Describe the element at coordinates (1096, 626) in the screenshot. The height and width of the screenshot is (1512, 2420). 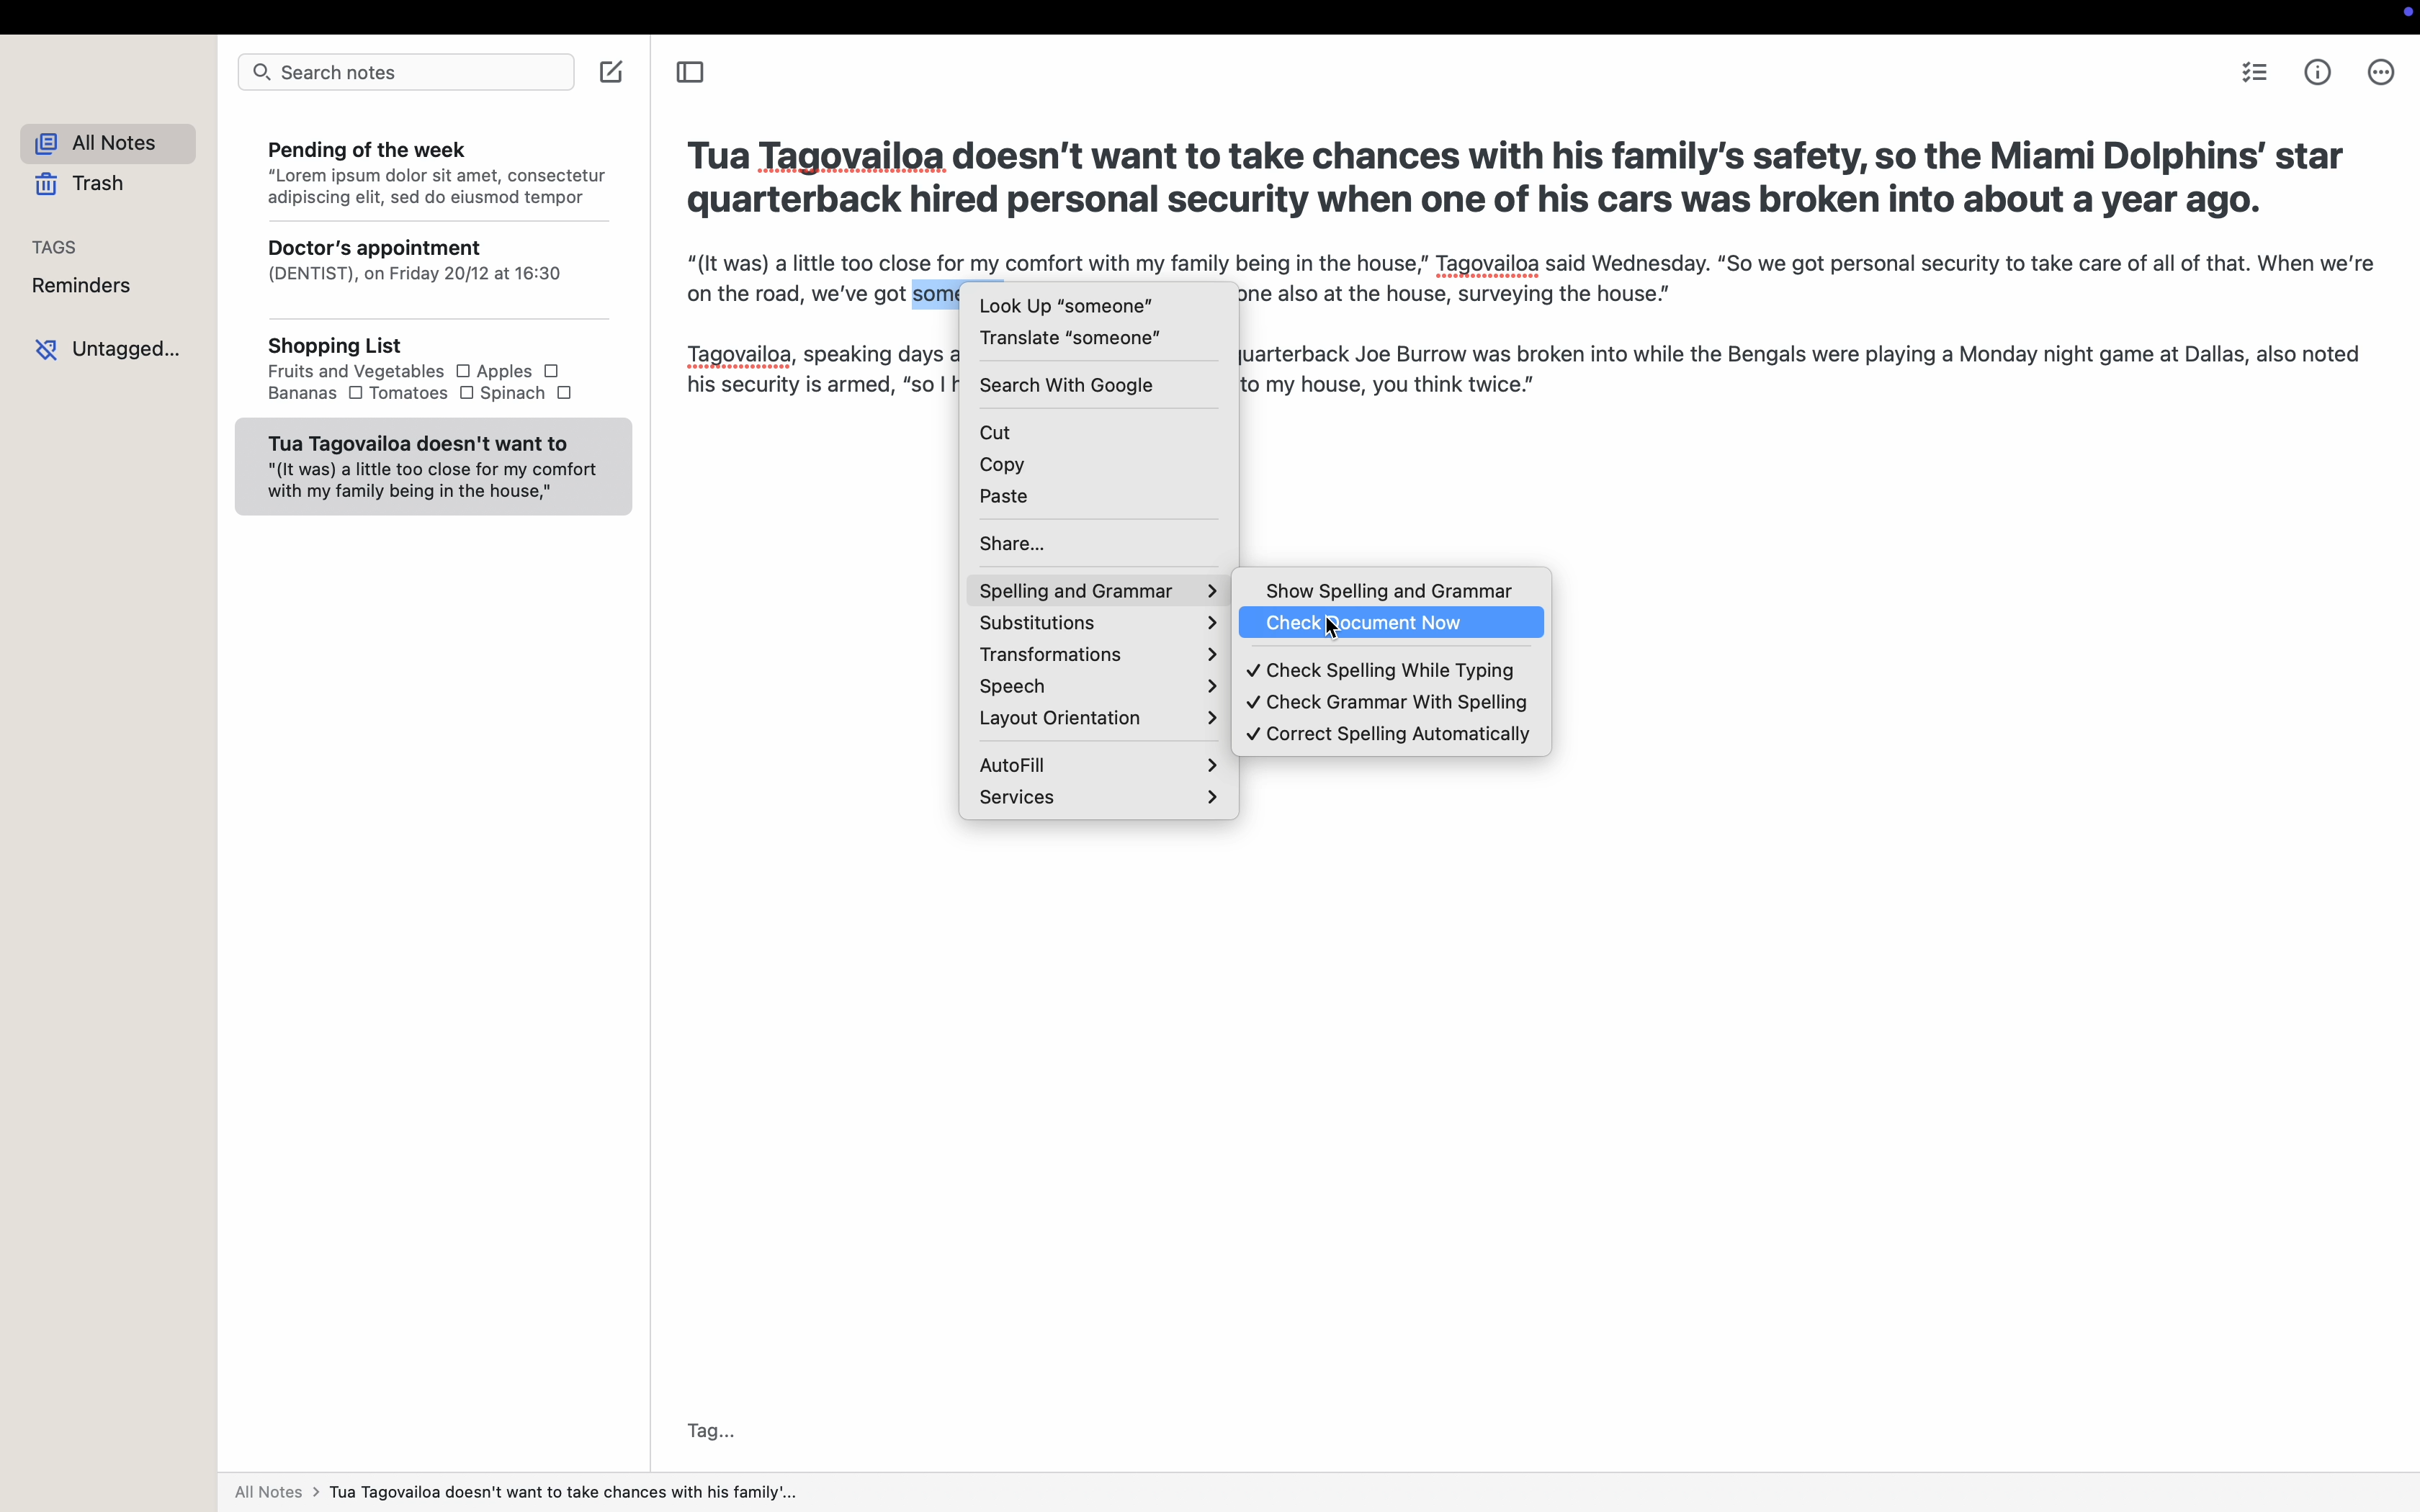
I see `substitutions` at that location.